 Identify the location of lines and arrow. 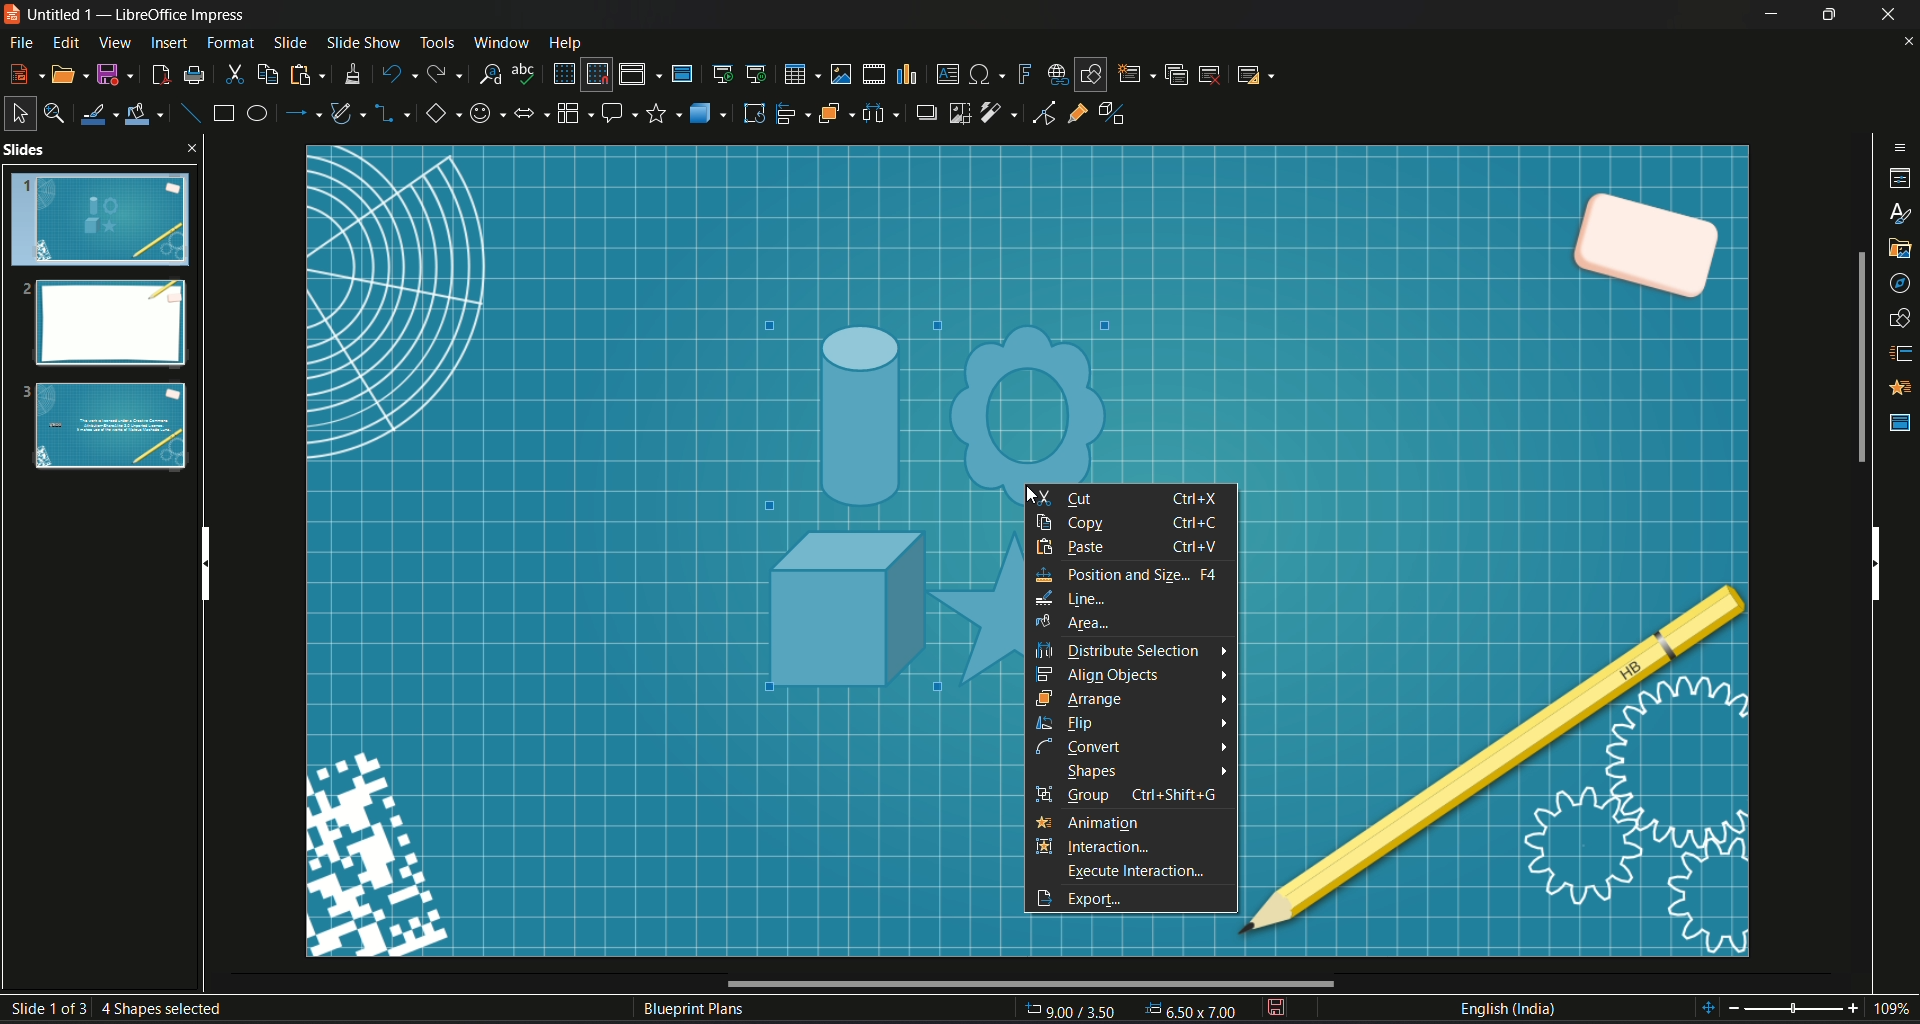
(301, 113).